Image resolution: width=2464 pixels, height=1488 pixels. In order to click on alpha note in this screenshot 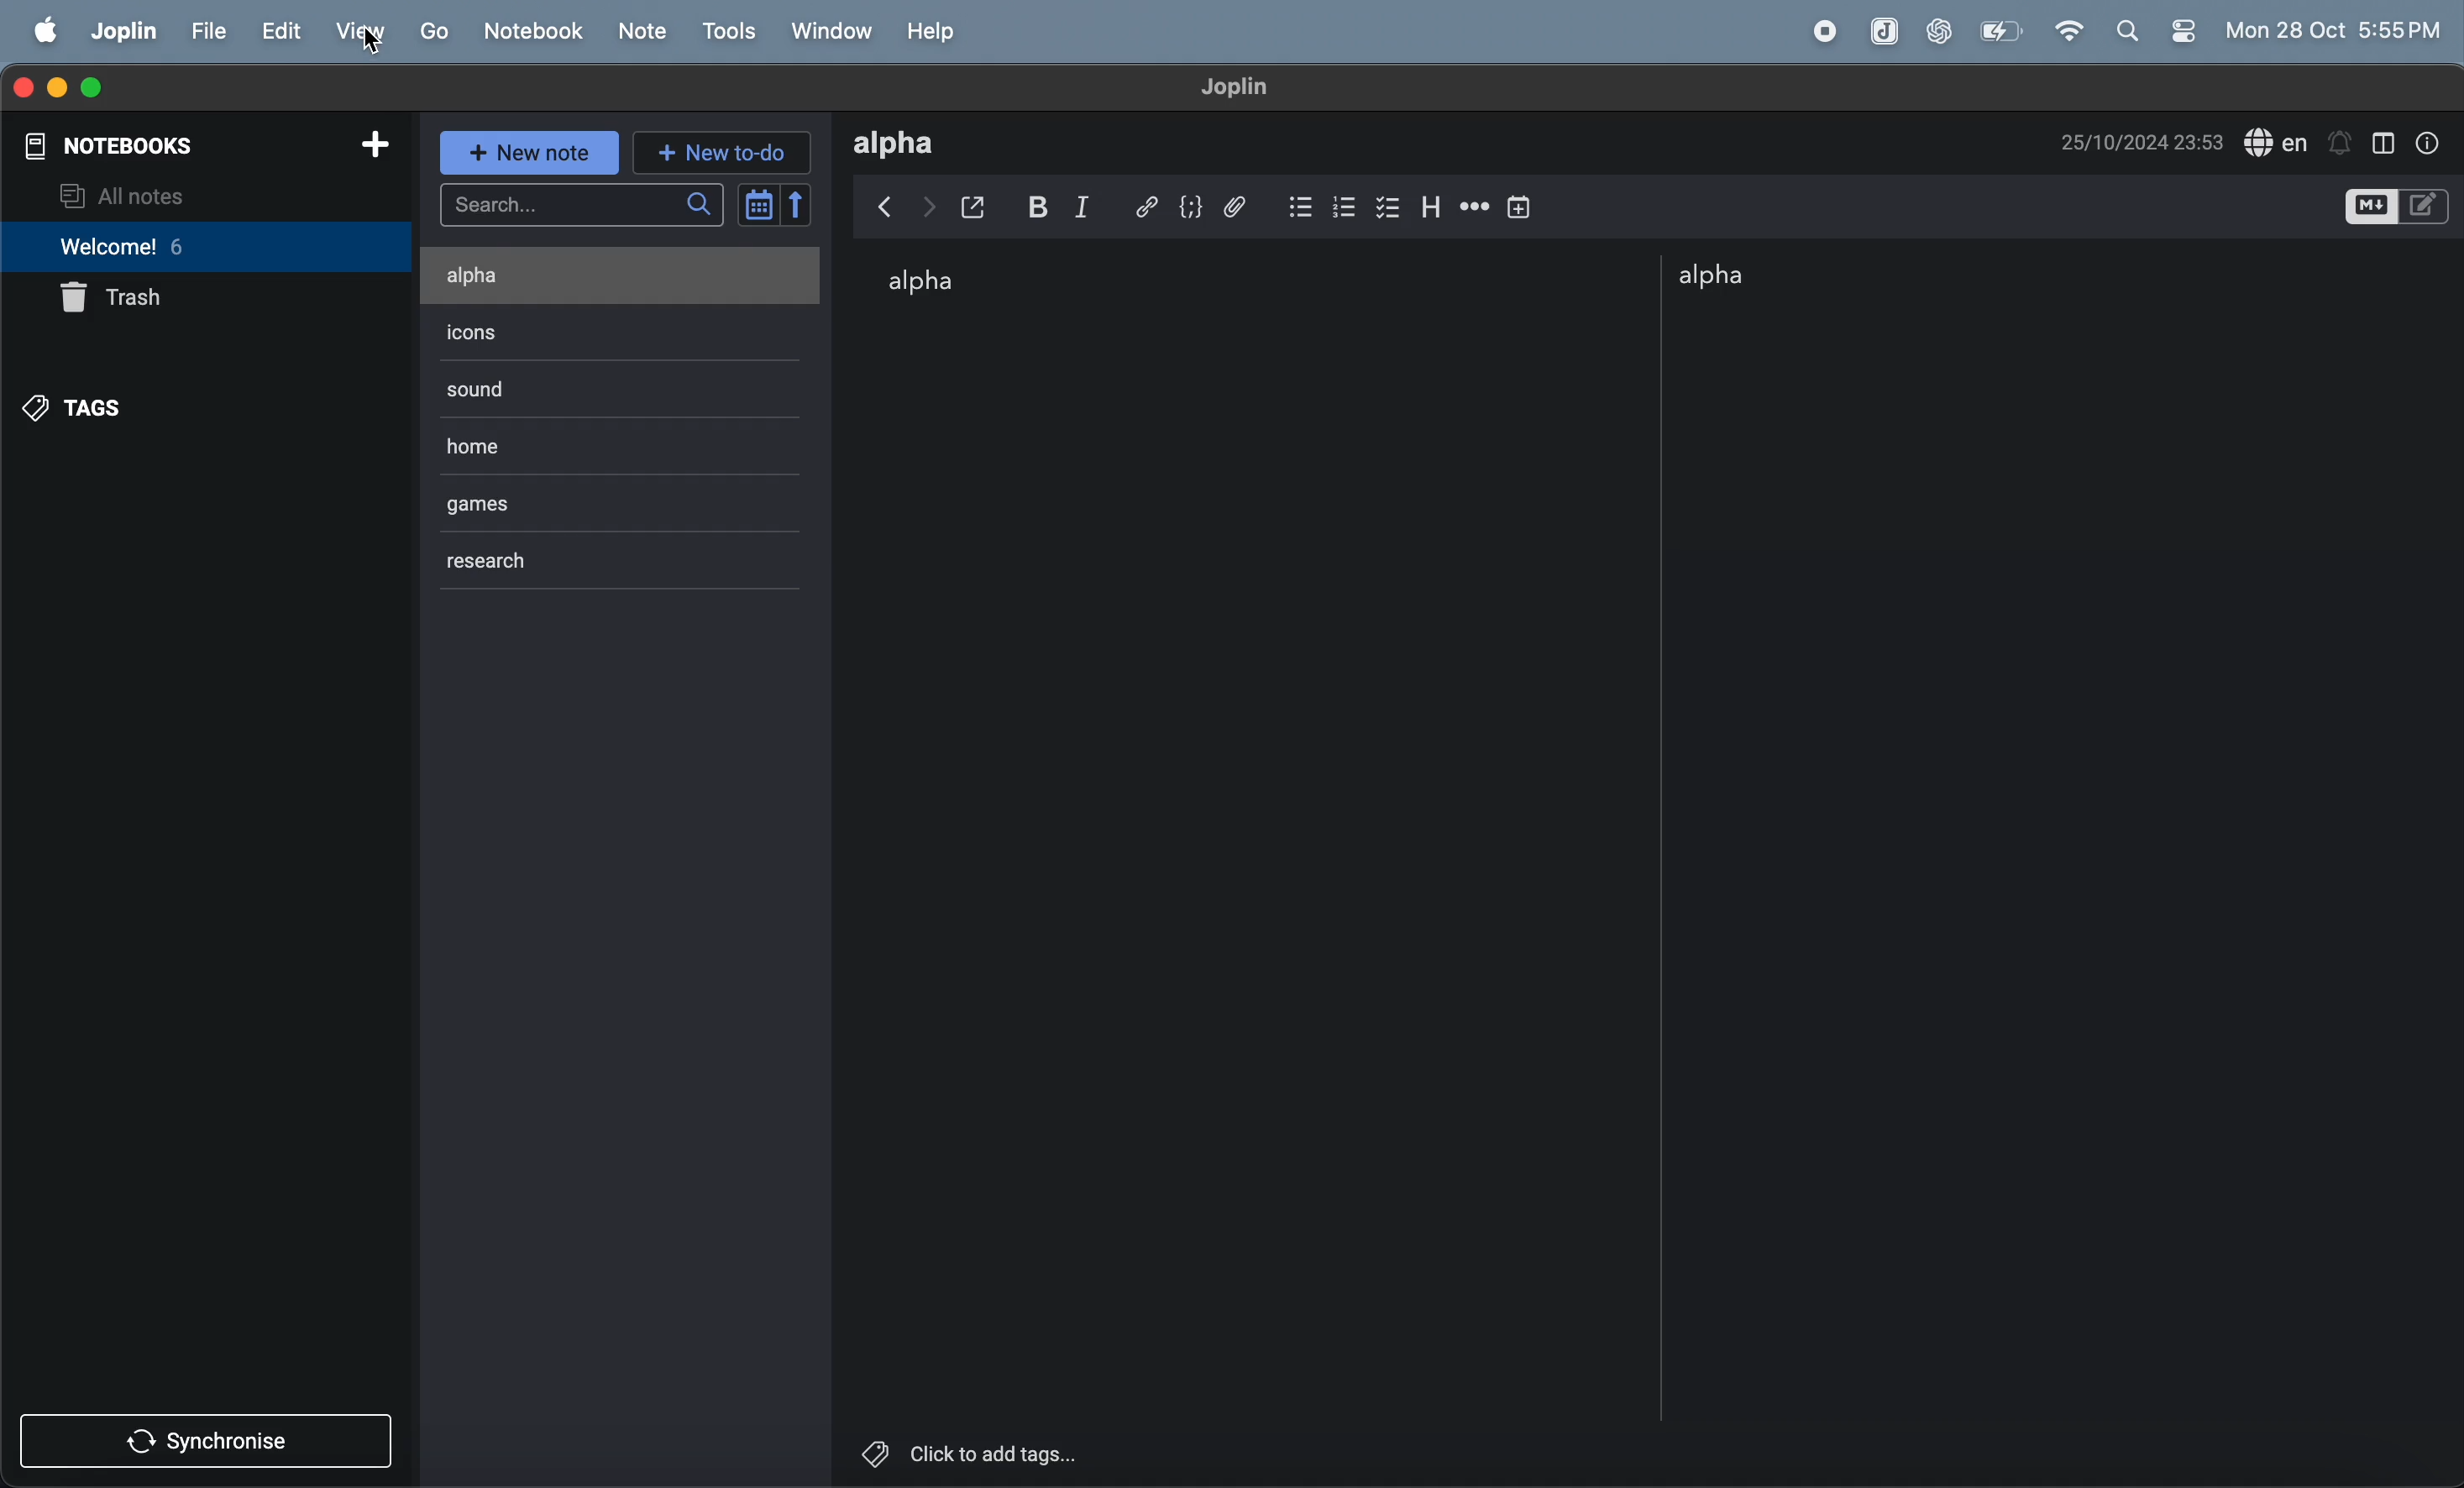, I will do `click(940, 285)`.